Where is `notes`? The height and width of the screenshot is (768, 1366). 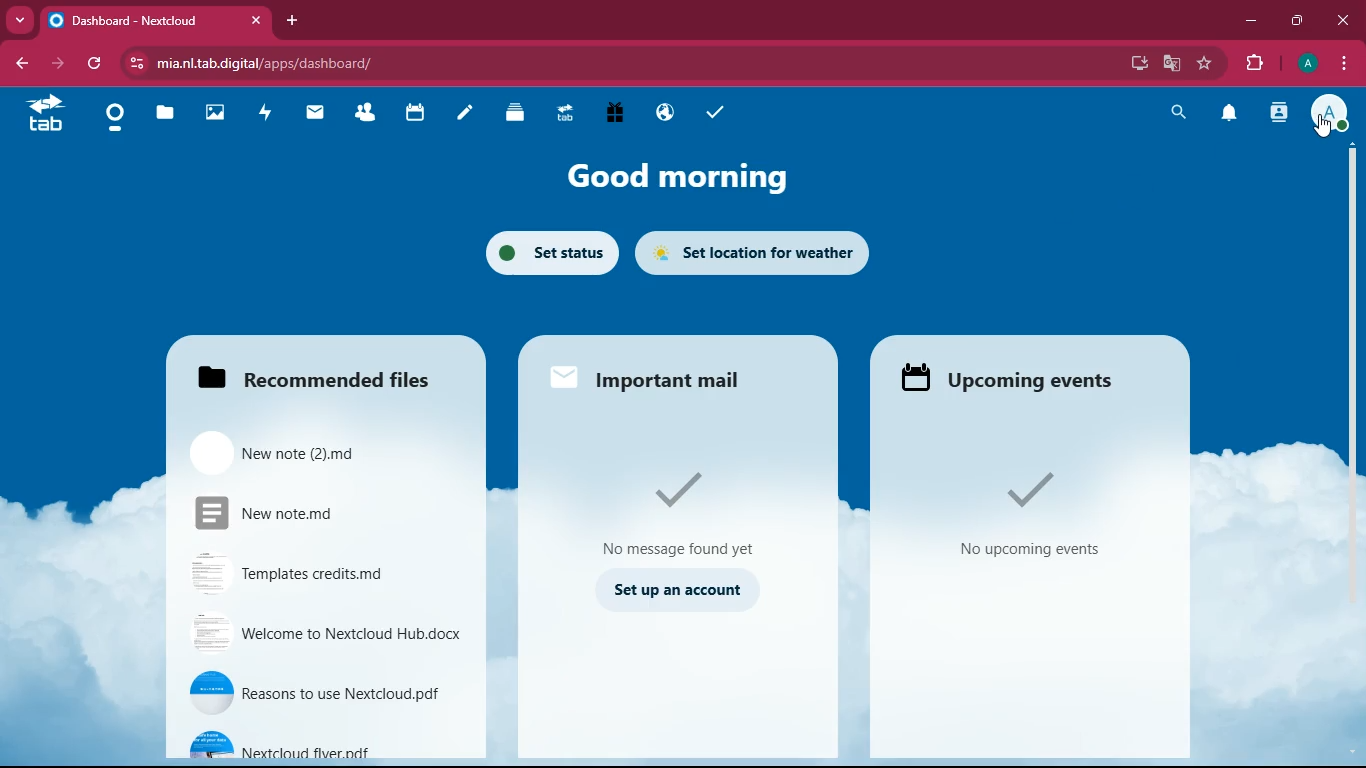 notes is located at coordinates (467, 115).